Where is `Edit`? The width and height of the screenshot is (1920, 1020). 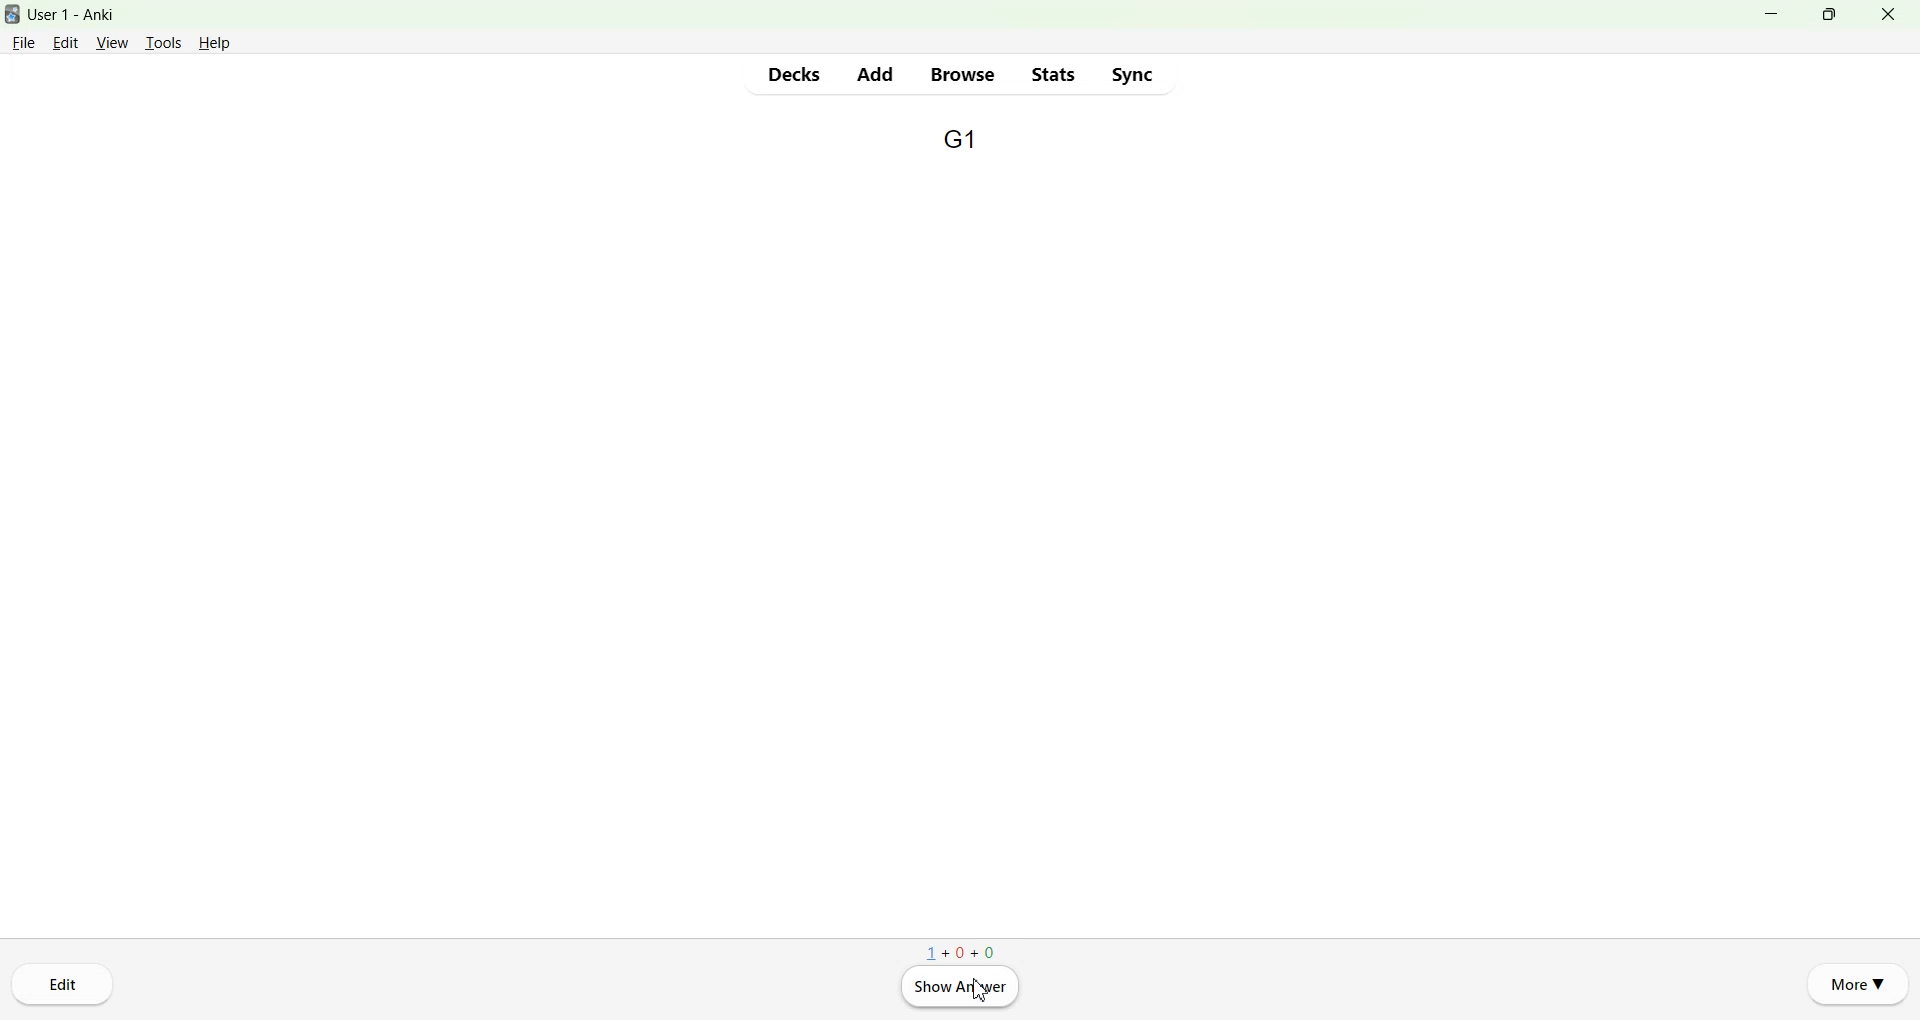 Edit is located at coordinates (64, 984).